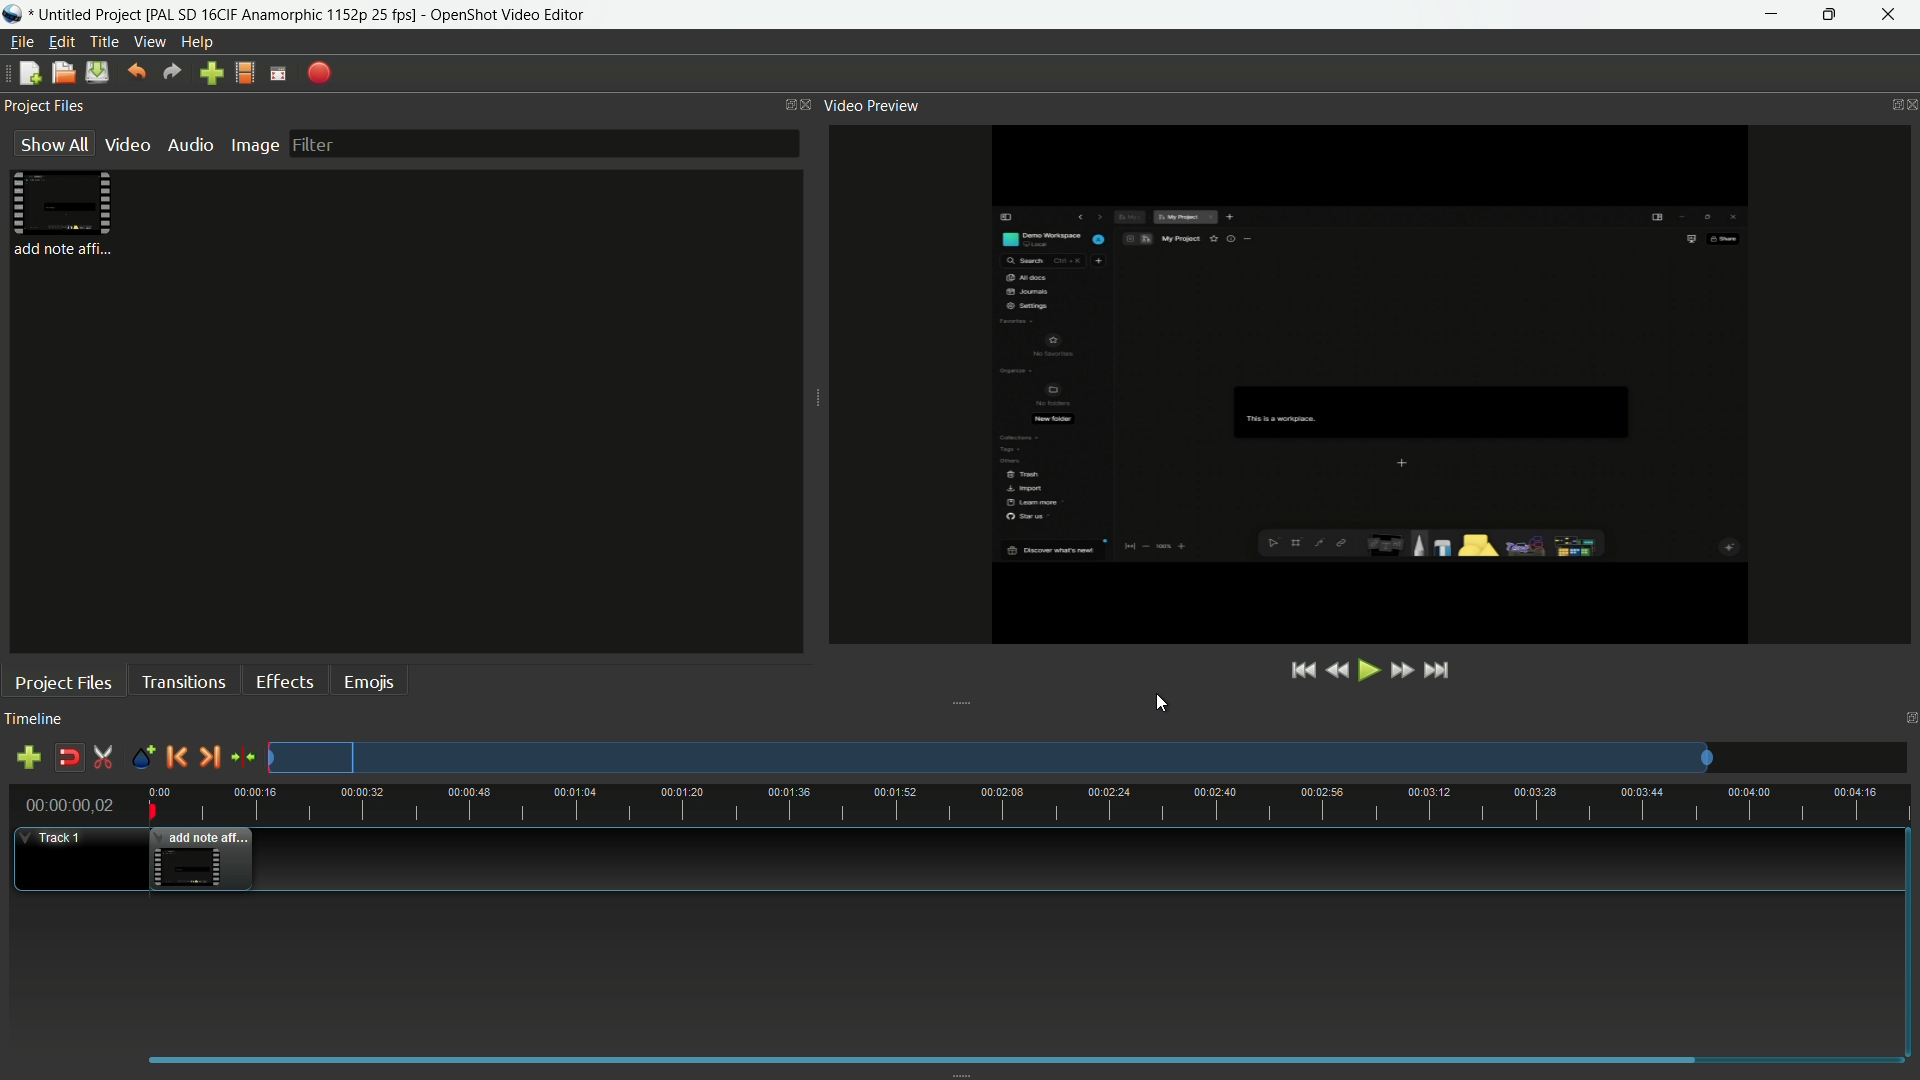 The width and height of the screenshot is (1920, 1080). I want to click on file in project, so click(58, 214).